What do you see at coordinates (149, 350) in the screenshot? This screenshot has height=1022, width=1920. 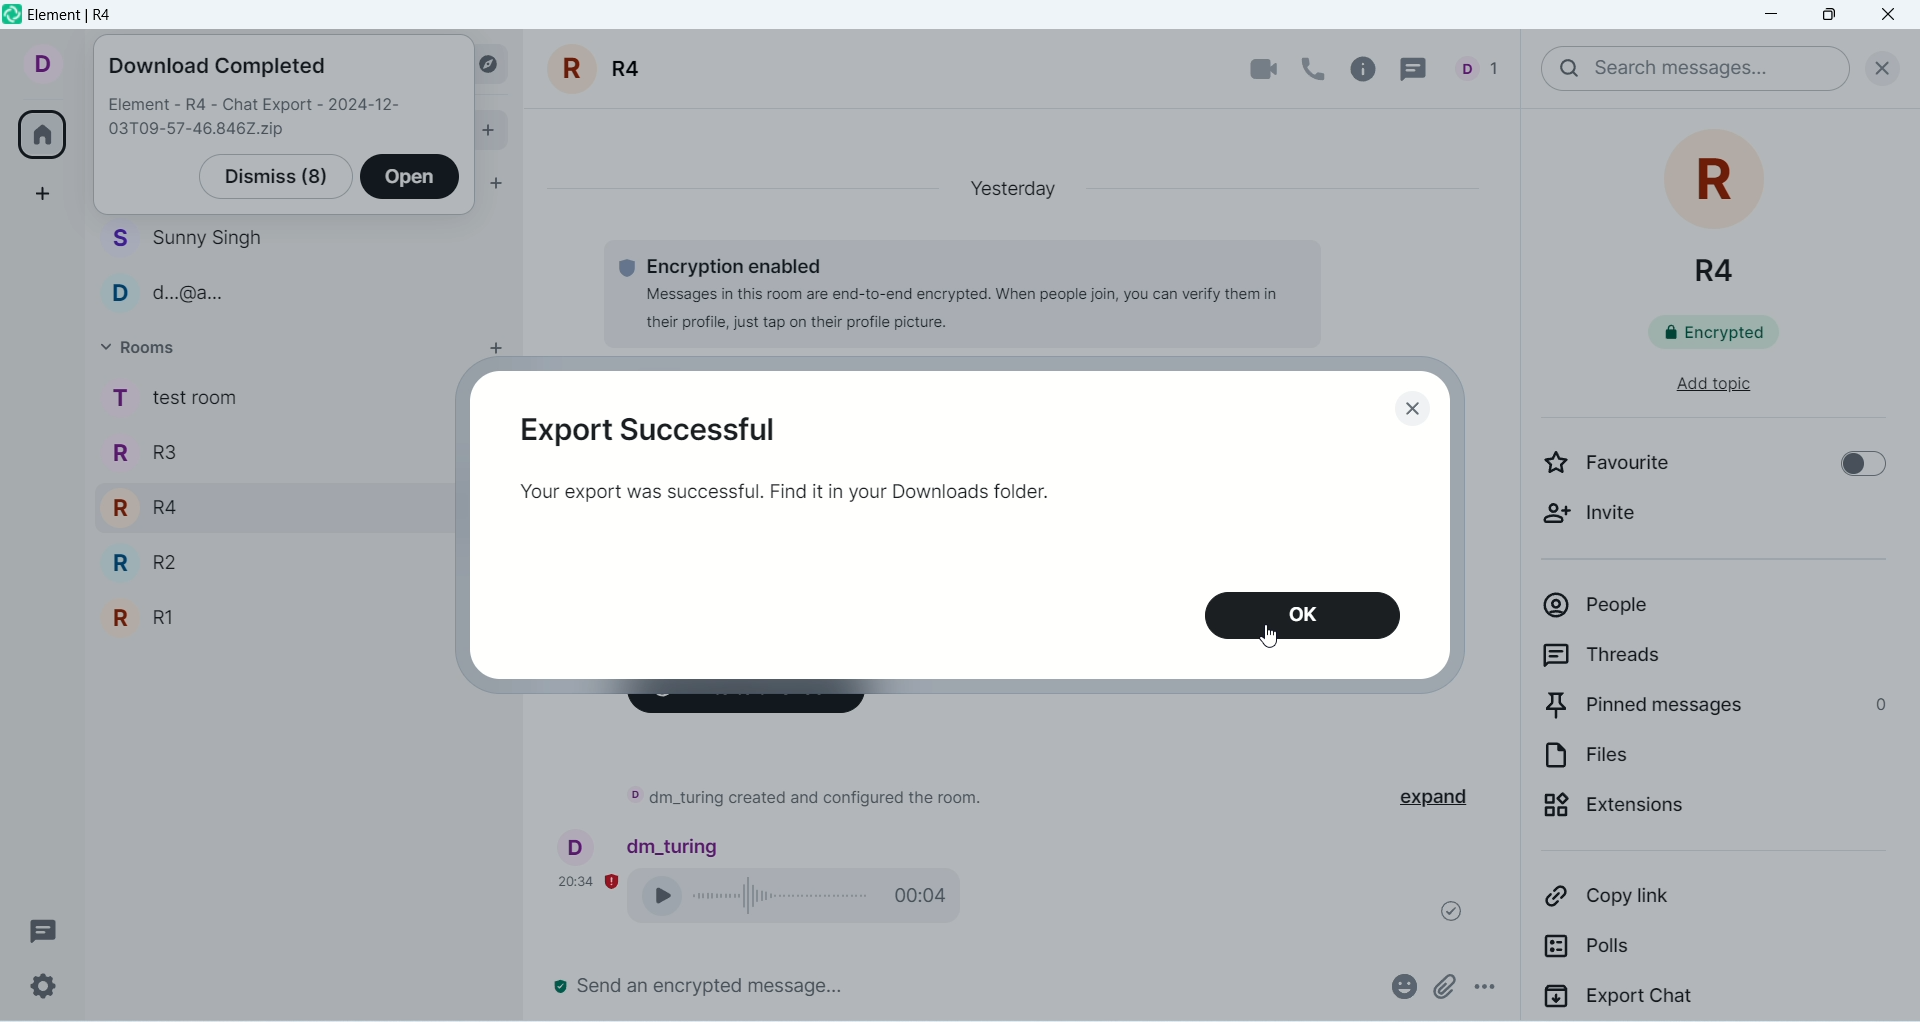 I see `rooms` at bounding box center [149, 350].